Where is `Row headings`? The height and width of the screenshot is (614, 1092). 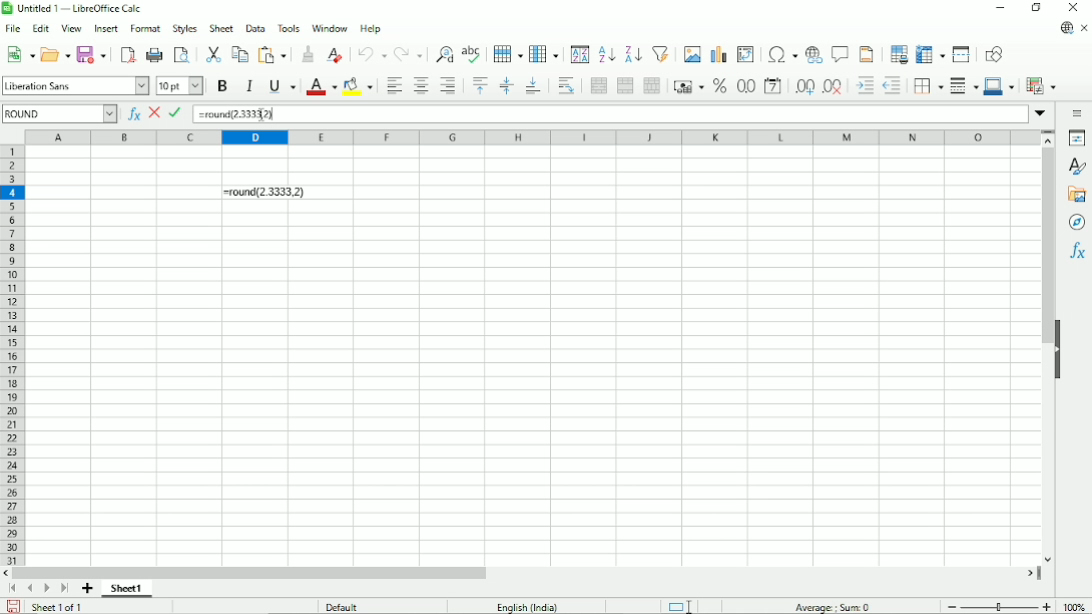 Row headings is located at coordinates (12, 354).